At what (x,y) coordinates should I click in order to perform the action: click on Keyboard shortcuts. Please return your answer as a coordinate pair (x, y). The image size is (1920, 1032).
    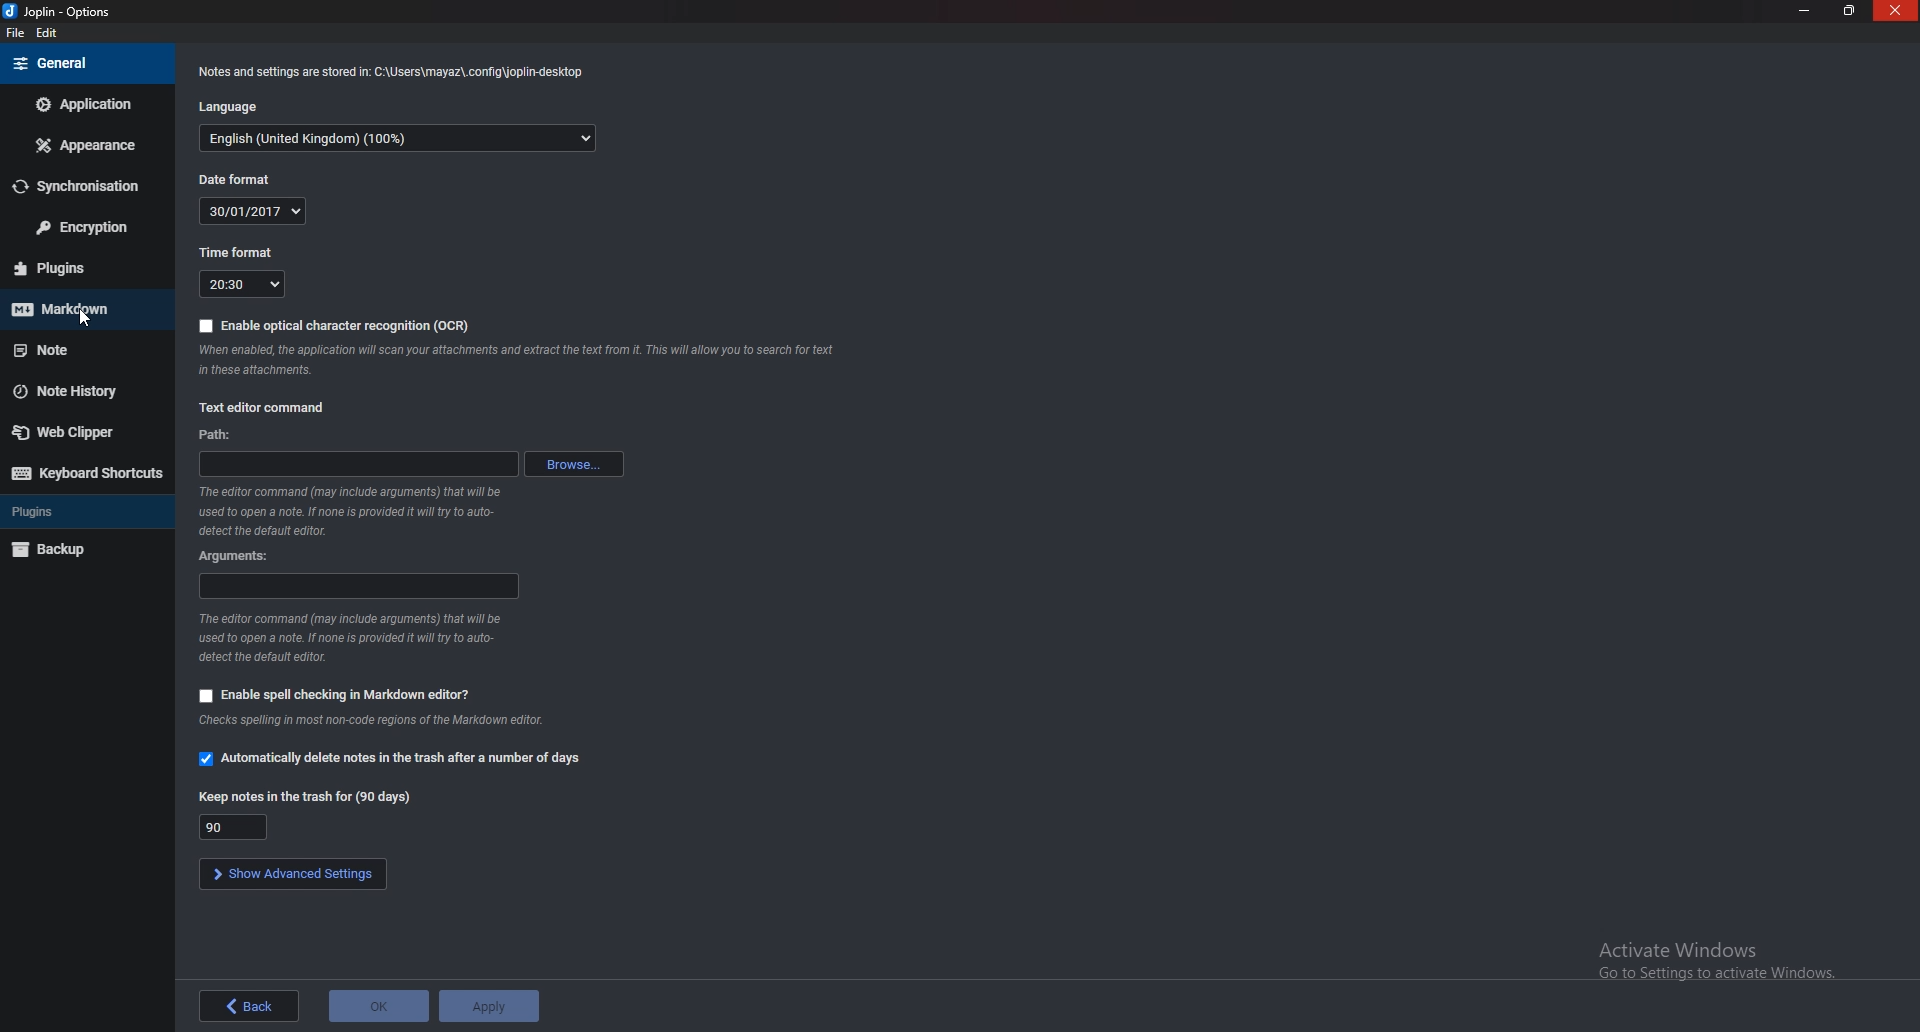
    Looking at the image, I should click on (84, 474).